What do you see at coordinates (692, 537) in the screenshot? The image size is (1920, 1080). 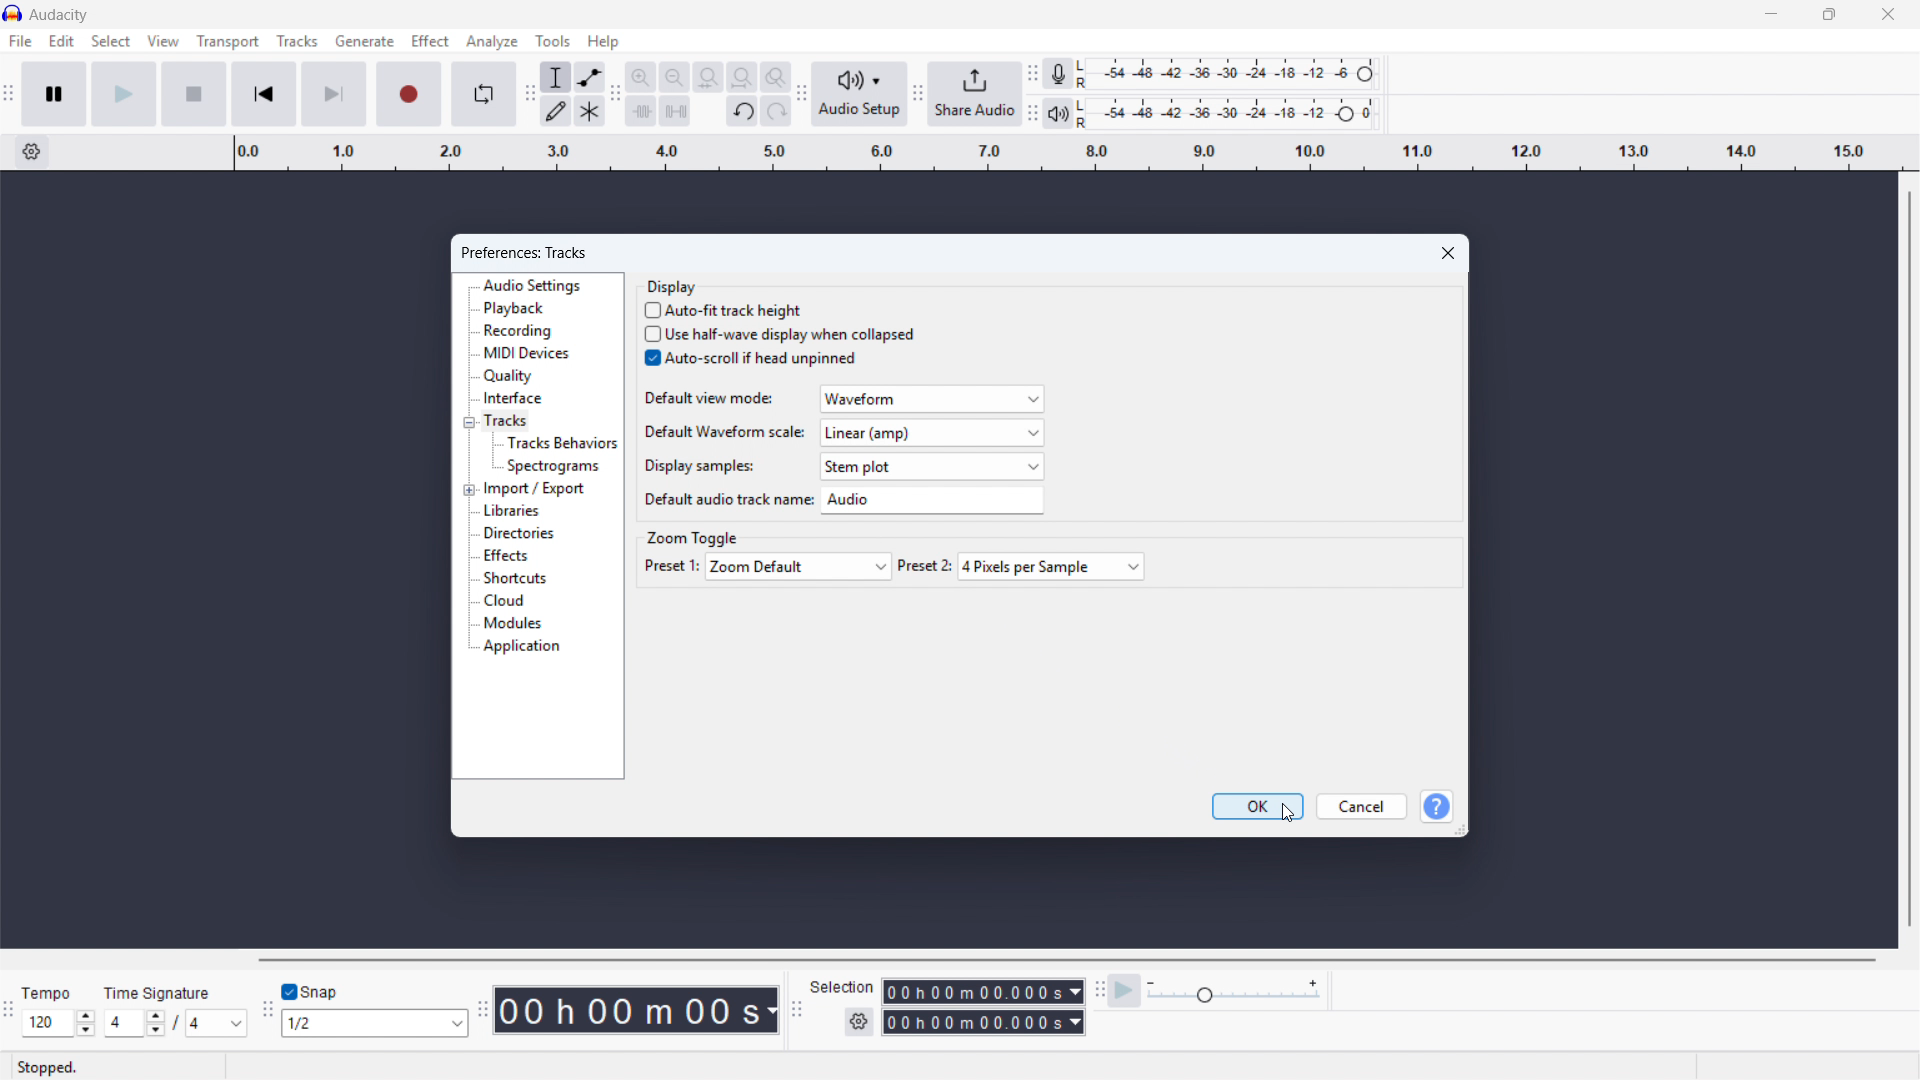 I see `zoom toggle` at bounding box center [692, 537].